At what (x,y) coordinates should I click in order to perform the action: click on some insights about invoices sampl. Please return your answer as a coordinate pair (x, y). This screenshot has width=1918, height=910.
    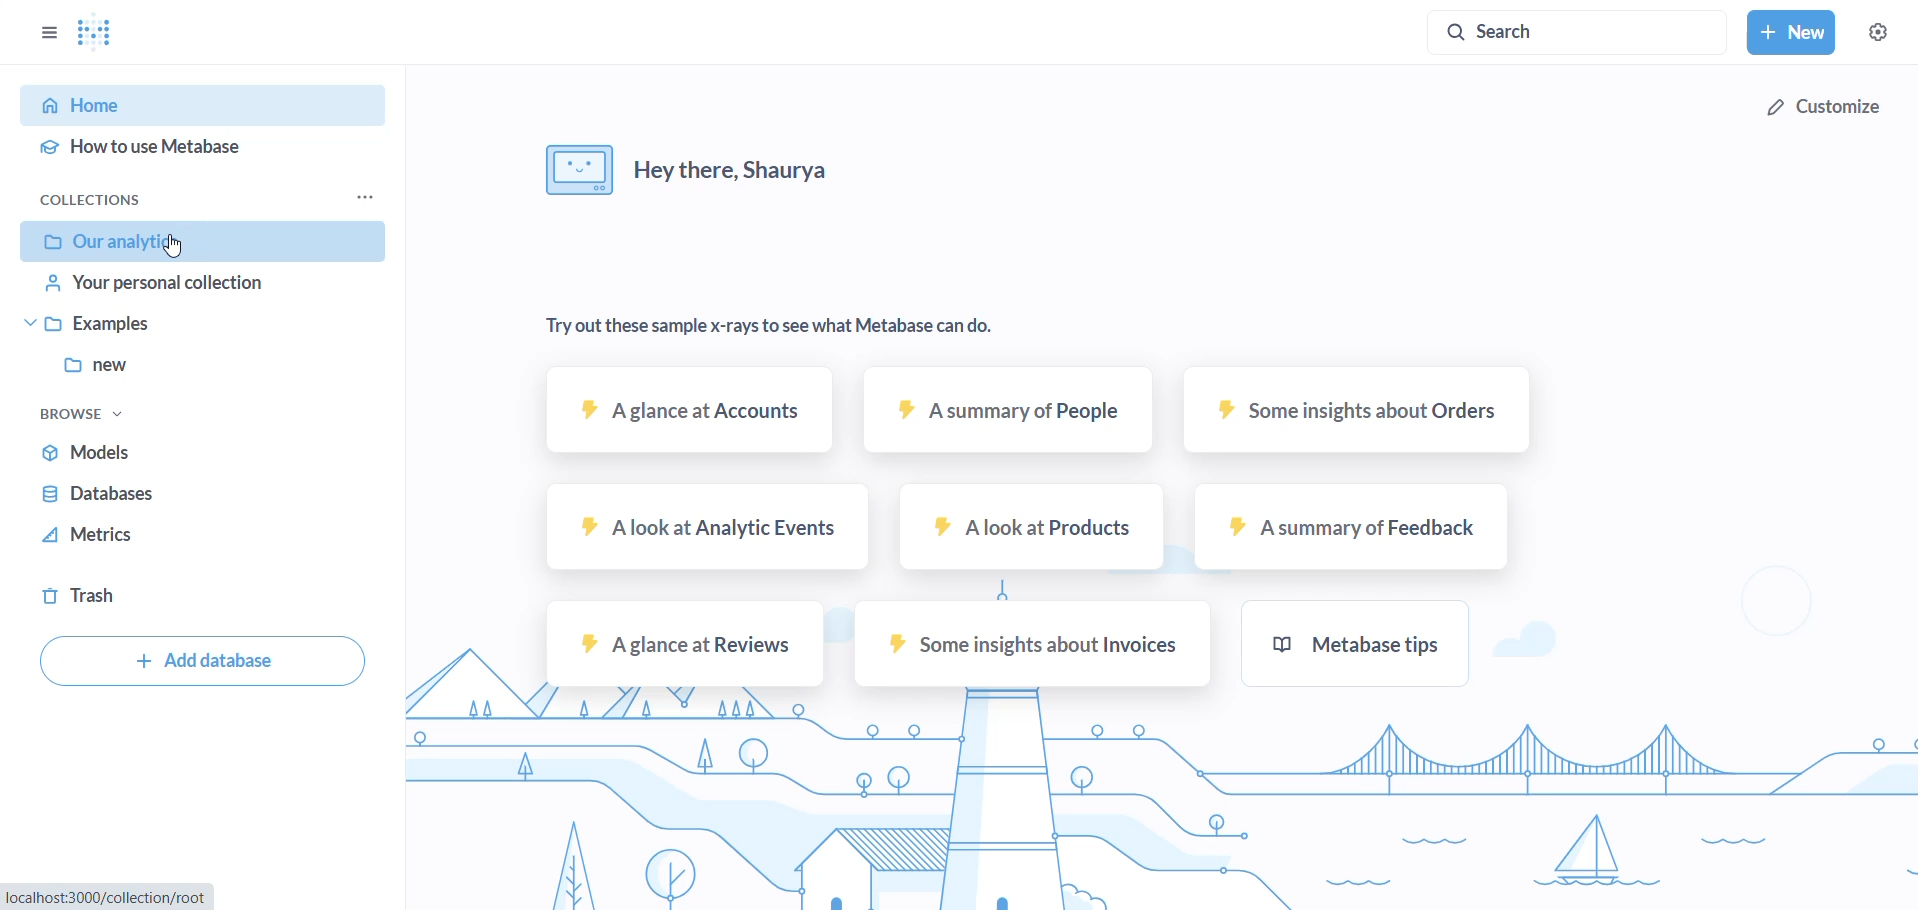
    Looking at the image, I should click on (1033, 648).